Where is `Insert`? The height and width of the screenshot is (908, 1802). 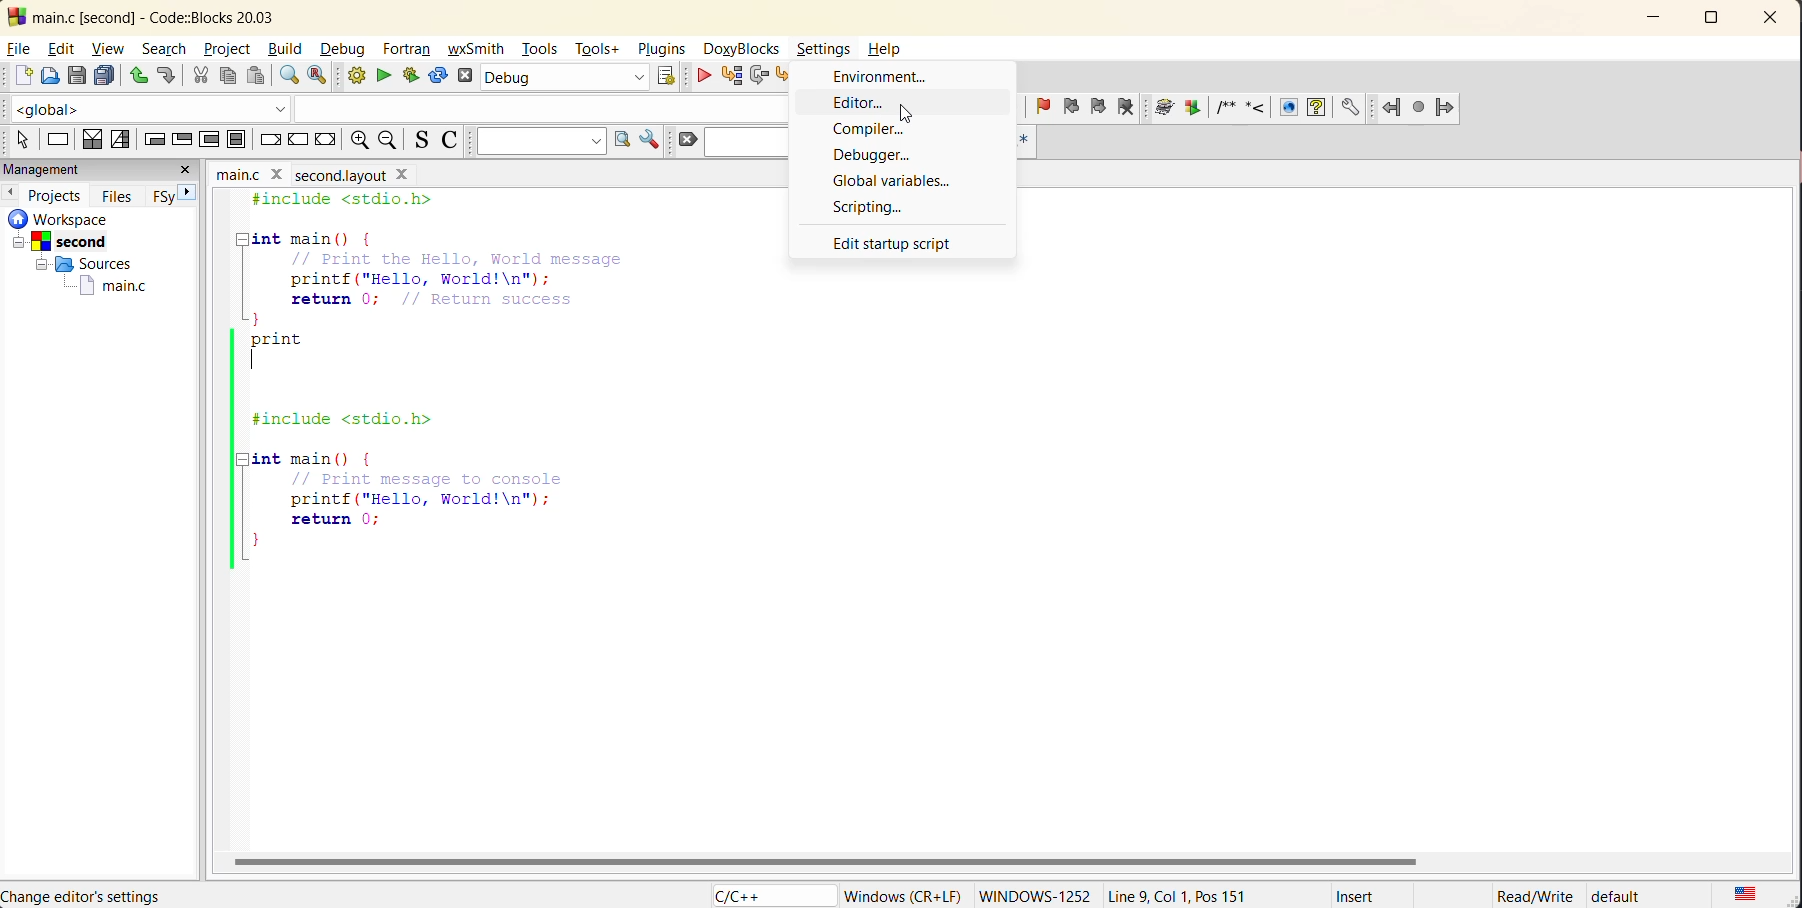
Insert is located at coordinates (1355, 895).